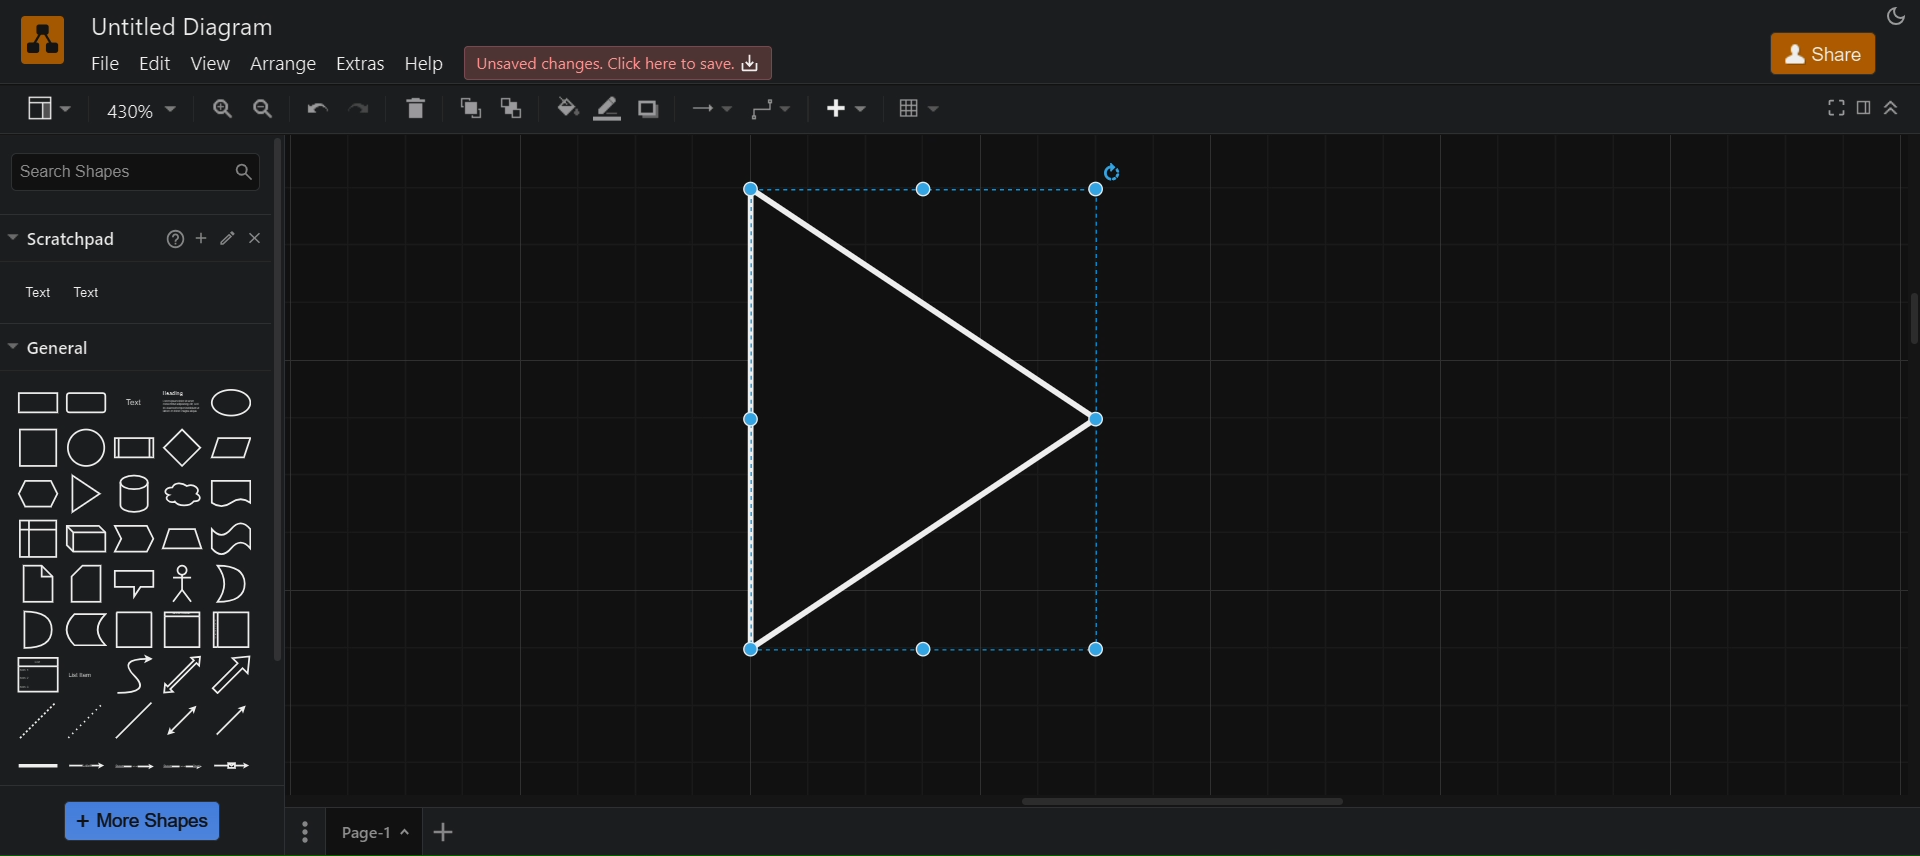 This screenshot has width=1920, height=856. Describe the element at coordinates (68, 293) in the screenshot. I see `text ` at that location.